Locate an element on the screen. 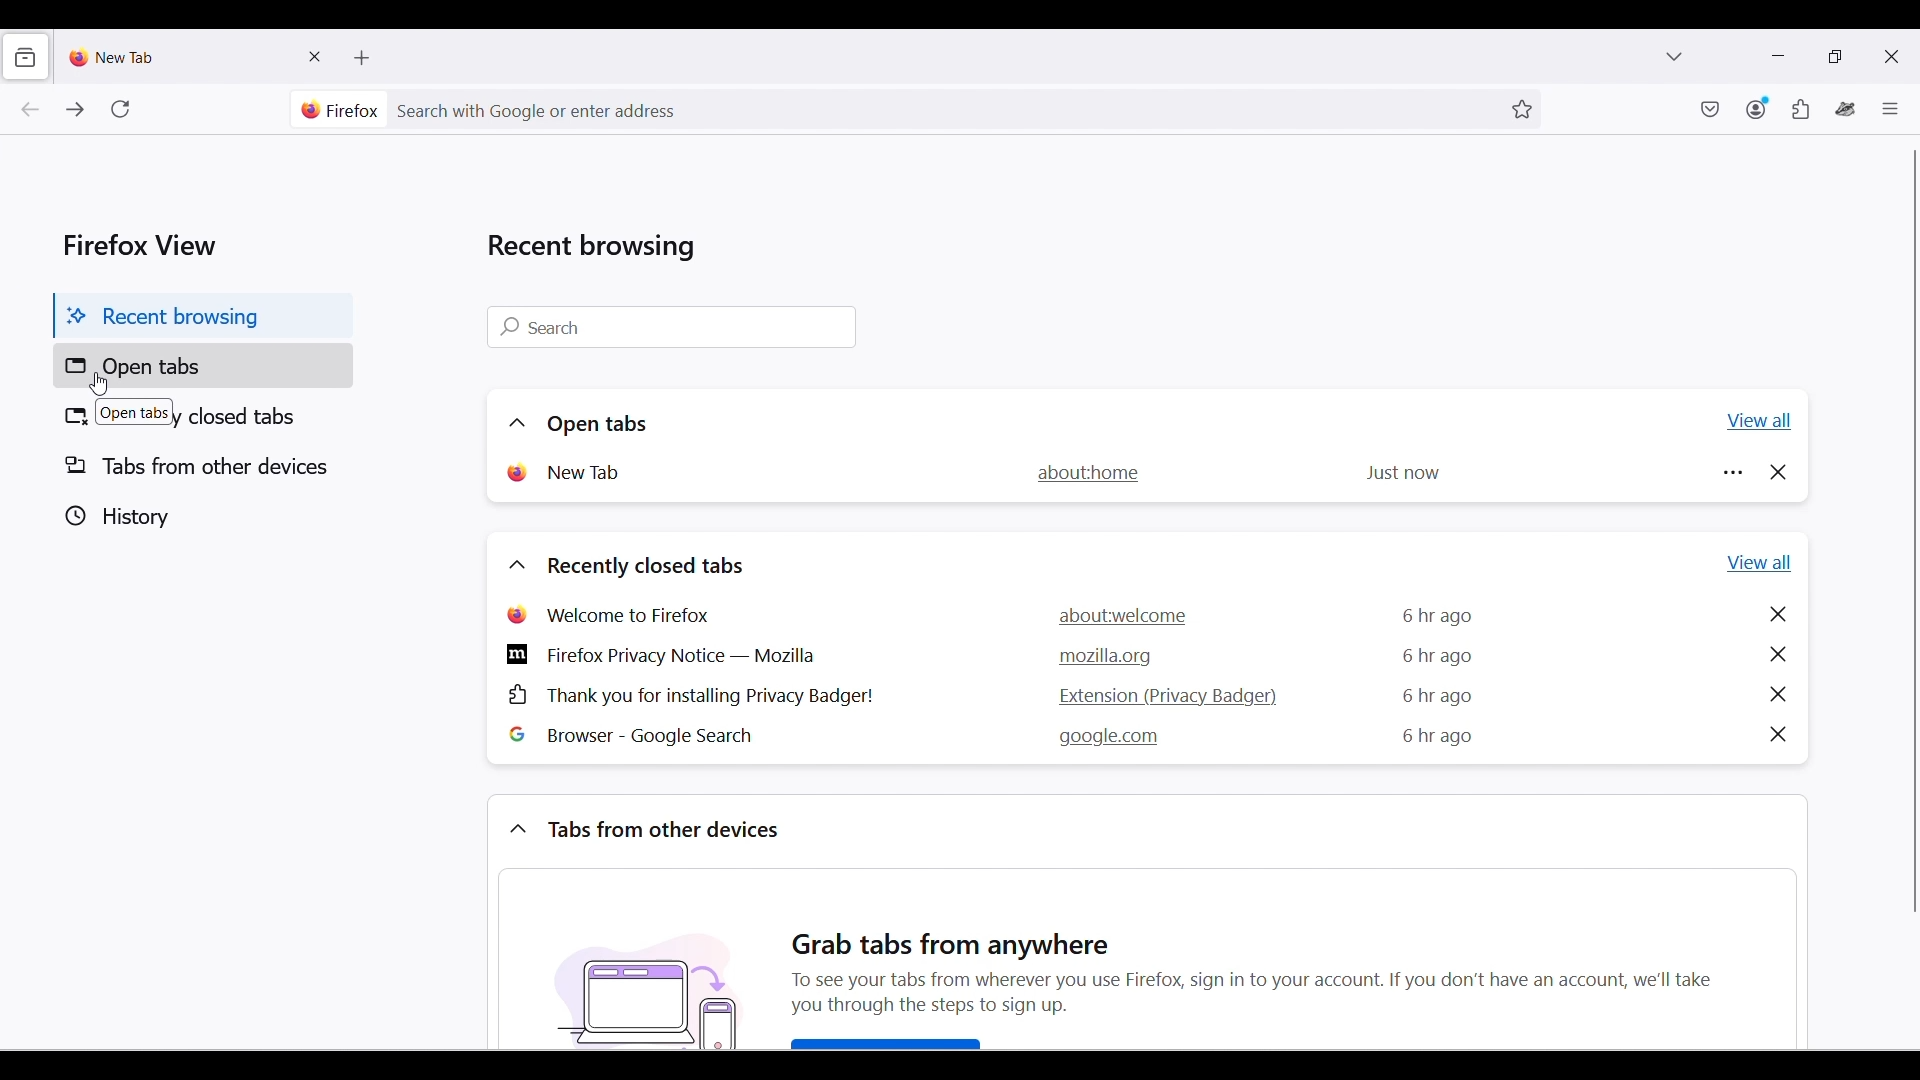 The image size is (1920, 1080). List all tabs is located at coordinates (1674, 55).